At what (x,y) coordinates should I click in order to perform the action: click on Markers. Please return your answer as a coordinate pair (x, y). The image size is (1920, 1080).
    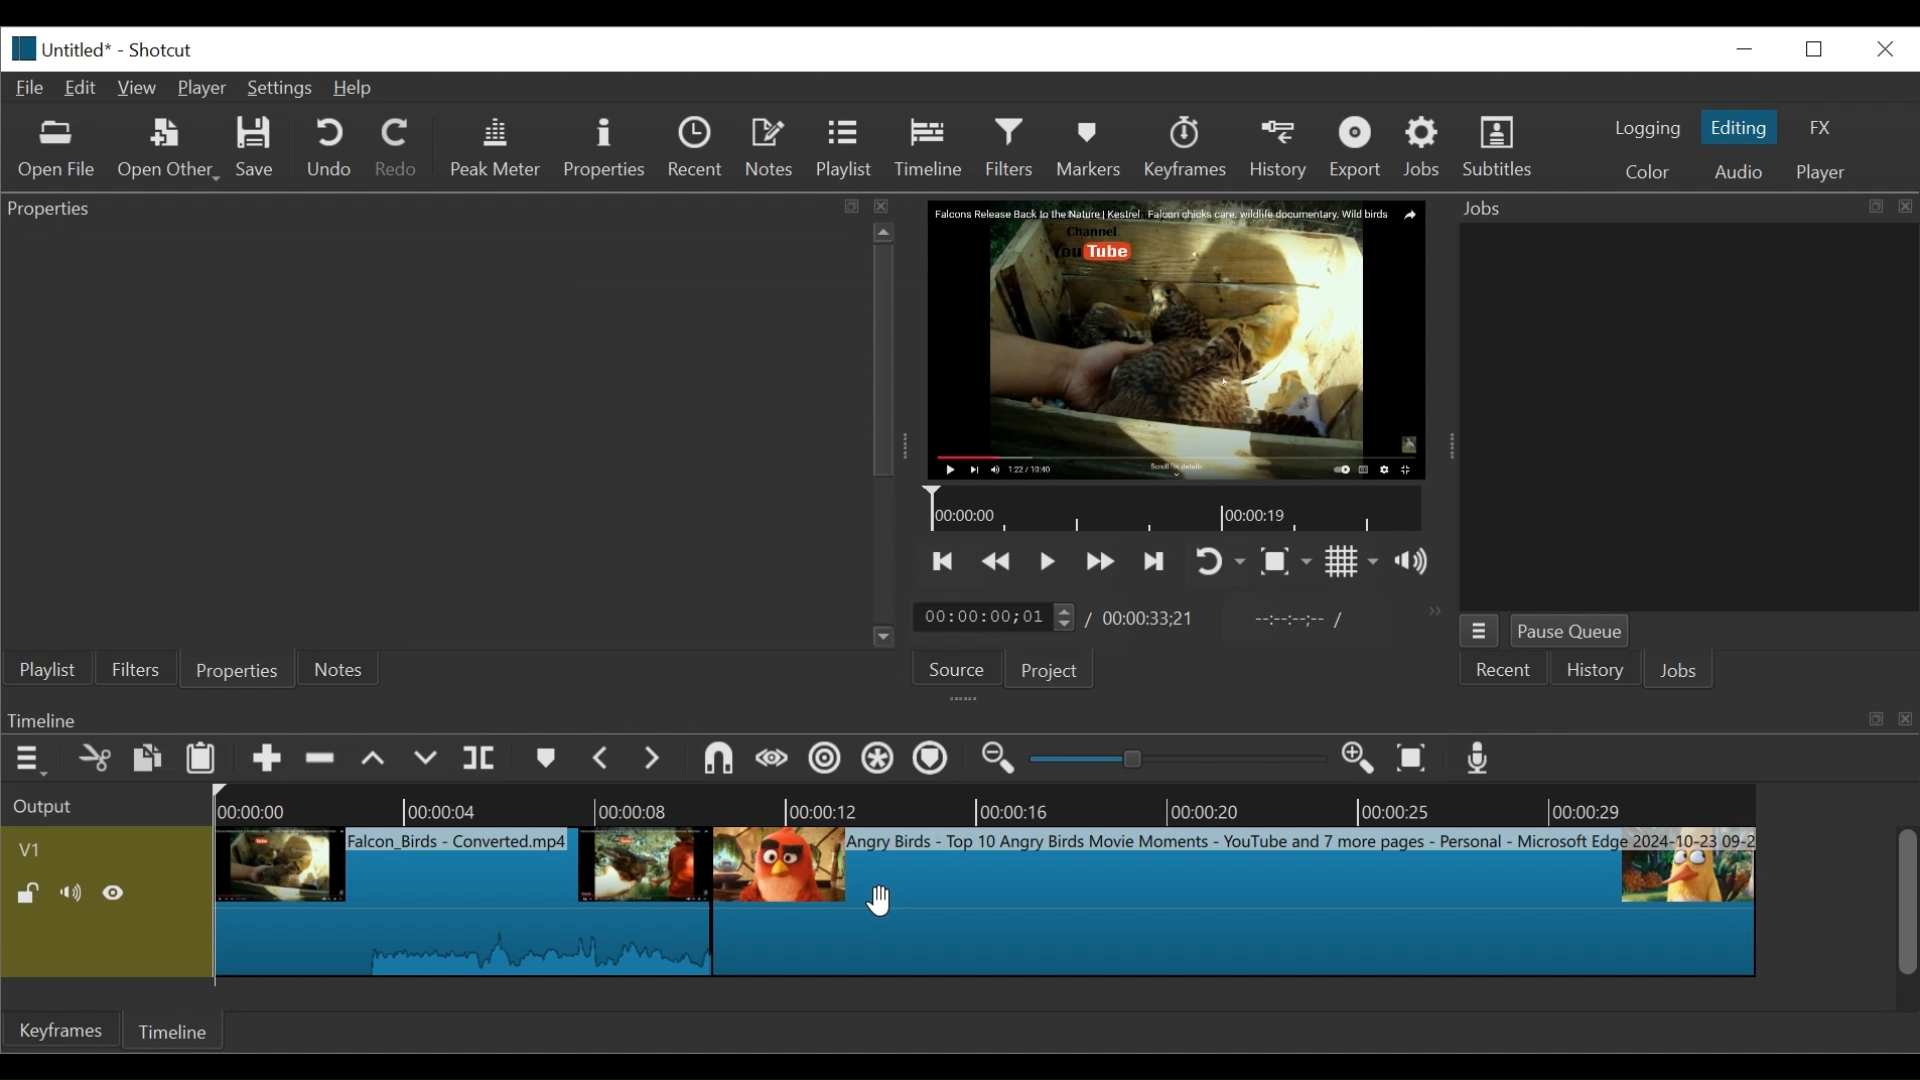
    Looking at the image, I should click on (1090, 147).